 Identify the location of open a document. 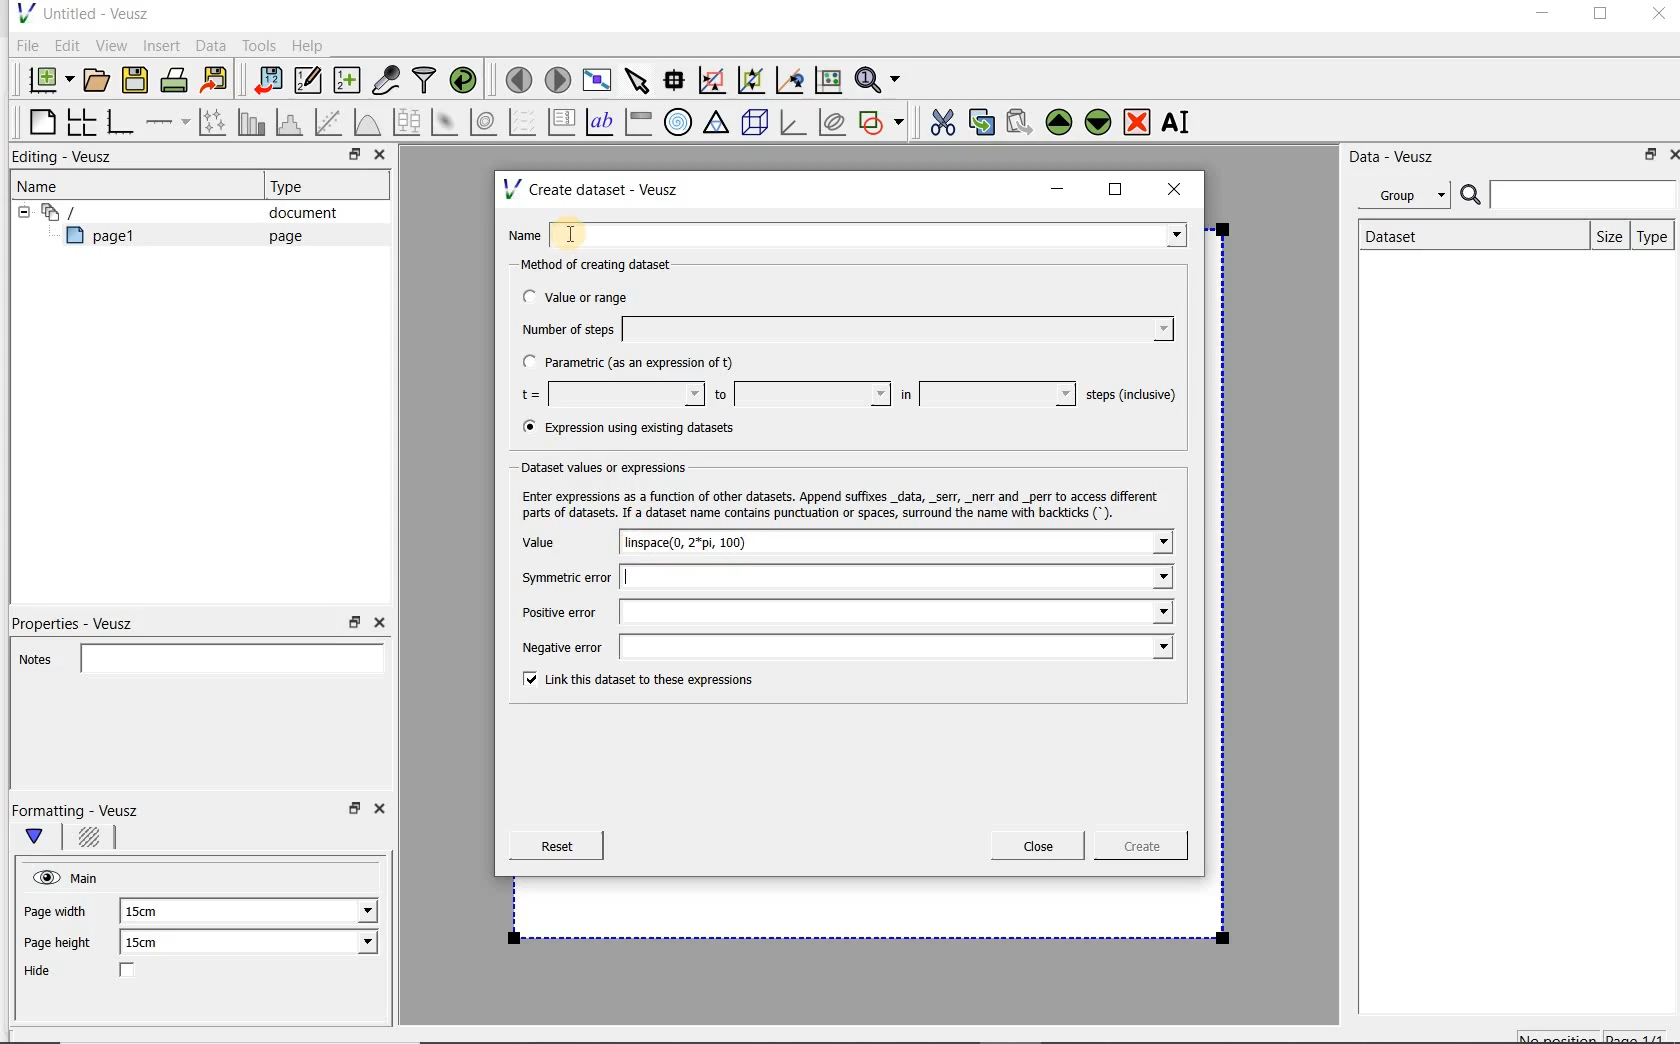
(99, 78).